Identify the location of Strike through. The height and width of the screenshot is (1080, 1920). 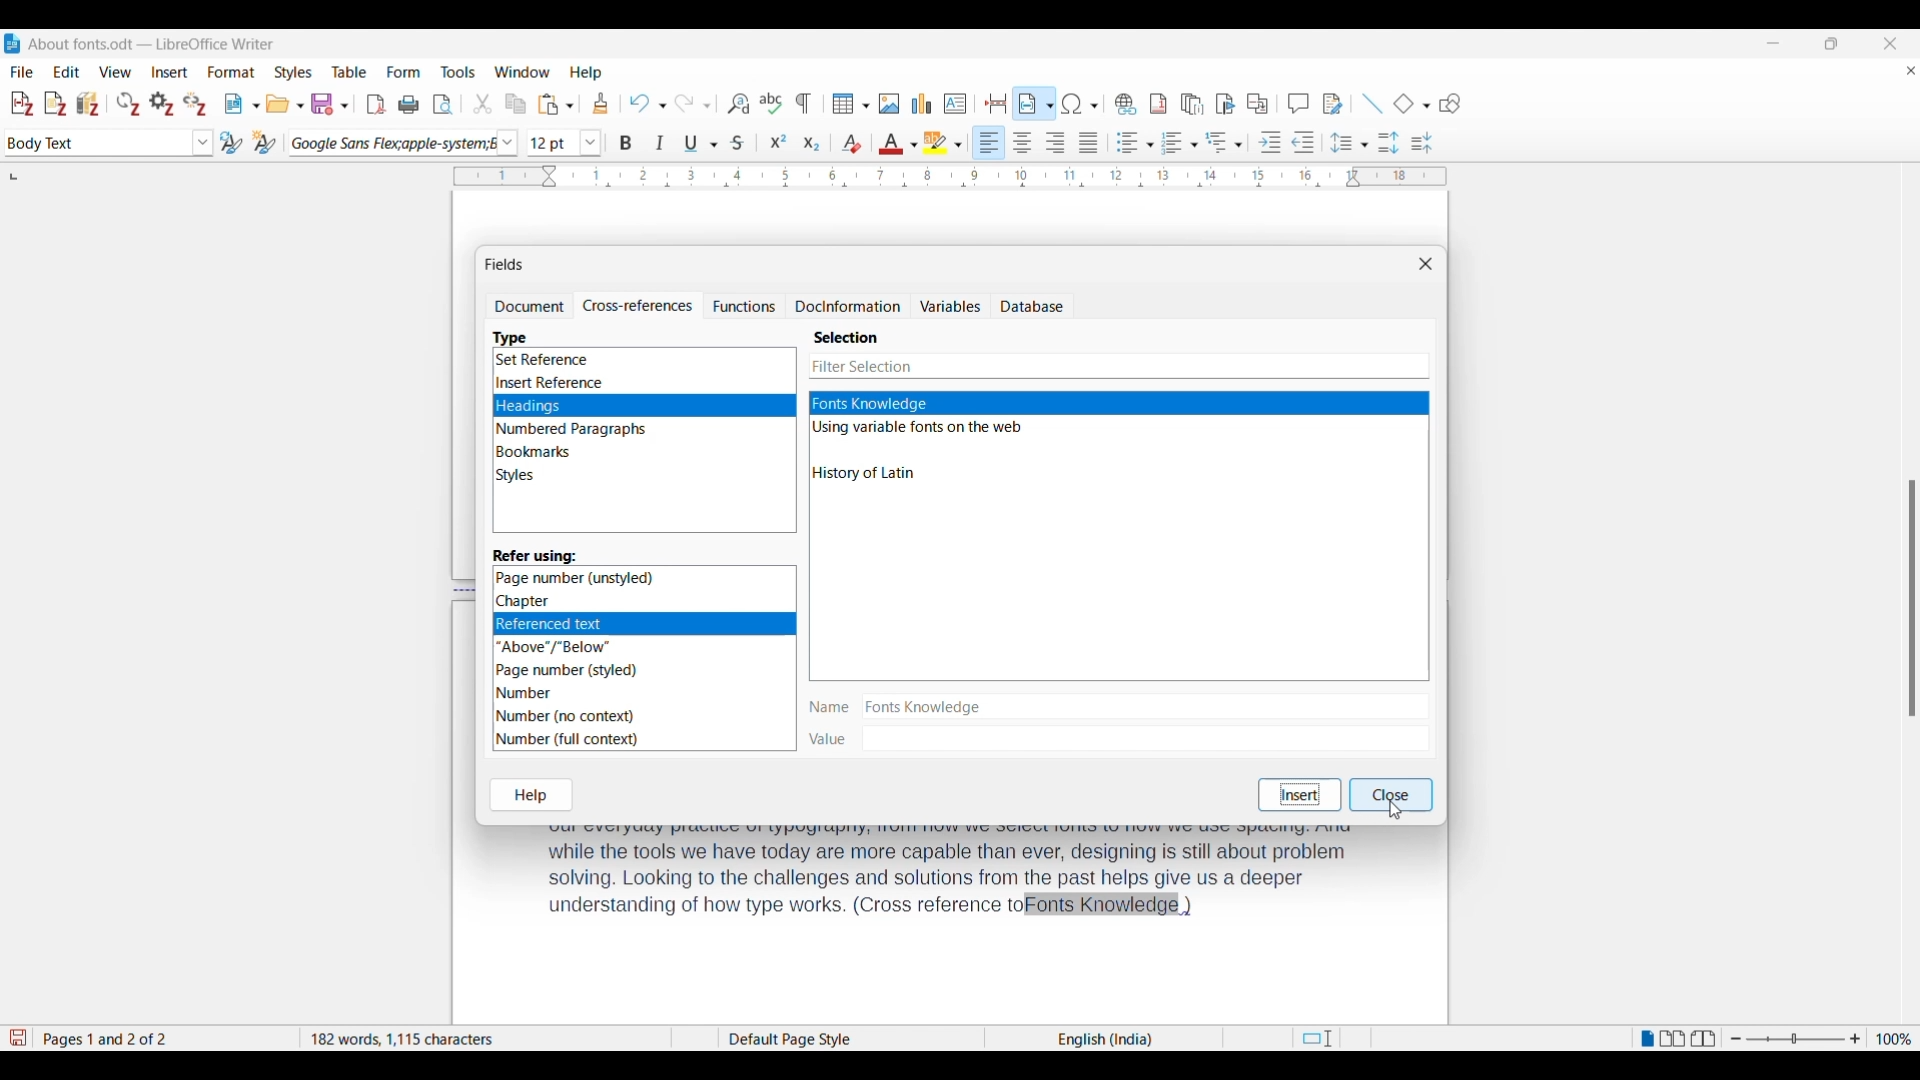
(738, 143).